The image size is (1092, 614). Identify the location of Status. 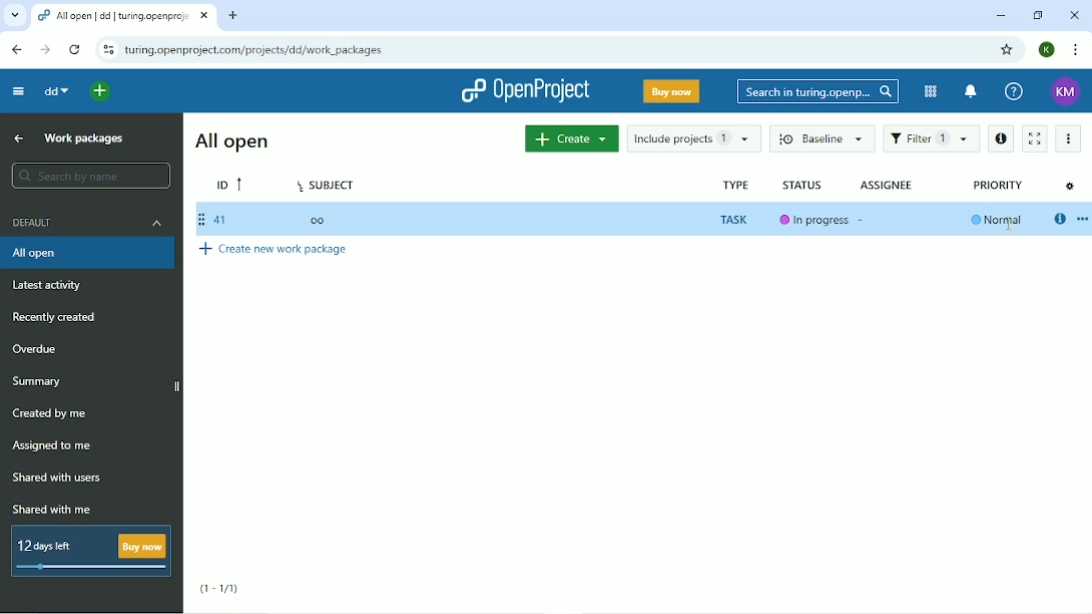
(808, 187).